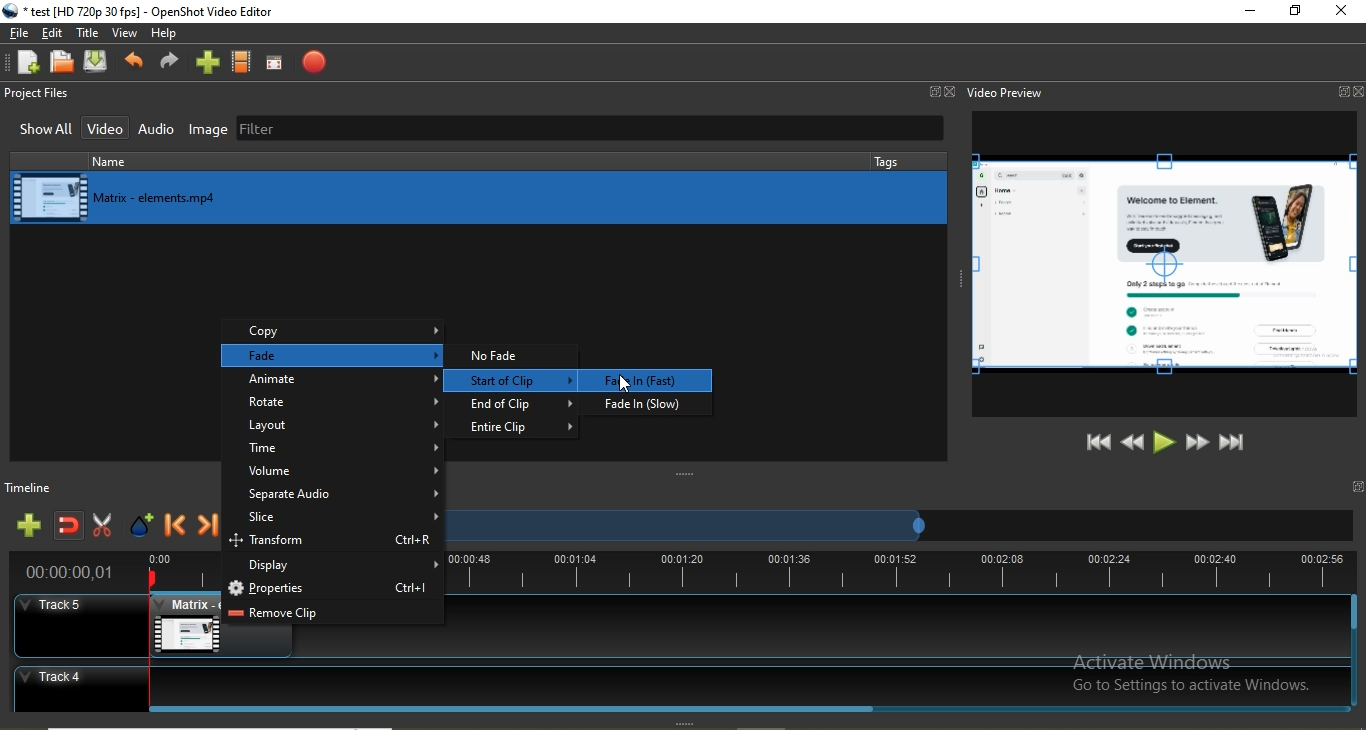  What do you see at coordinates (106, 528) in the screenshot?
I see `Enable razor` at bounding box center [106, 528].